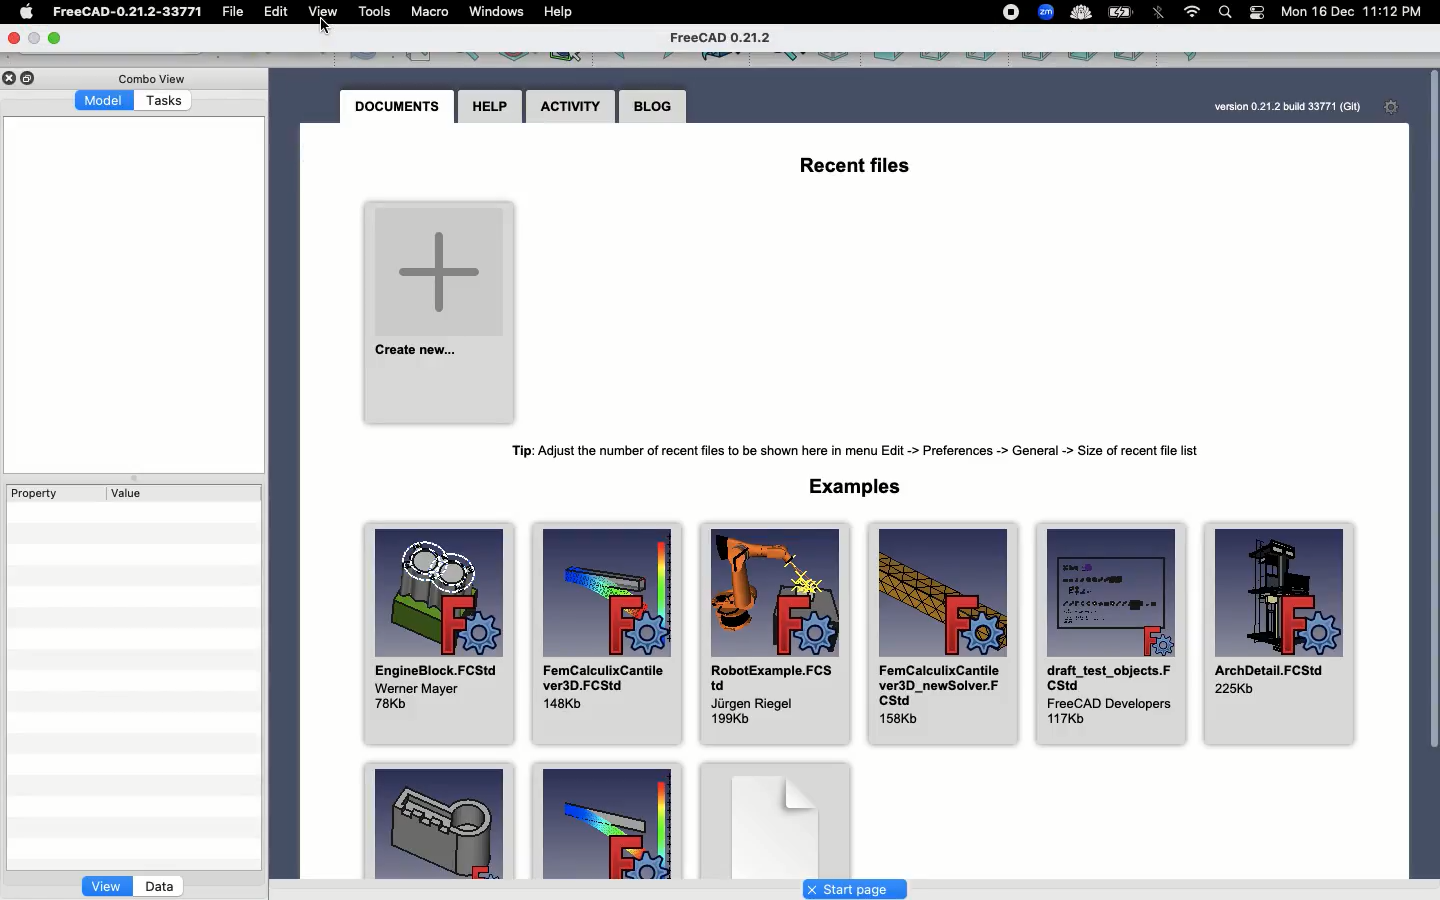 The width and height of the screenshot is (1440, 900). Describe the element at coordinates (105, 886) in the screenshot. I see `View` at that location.